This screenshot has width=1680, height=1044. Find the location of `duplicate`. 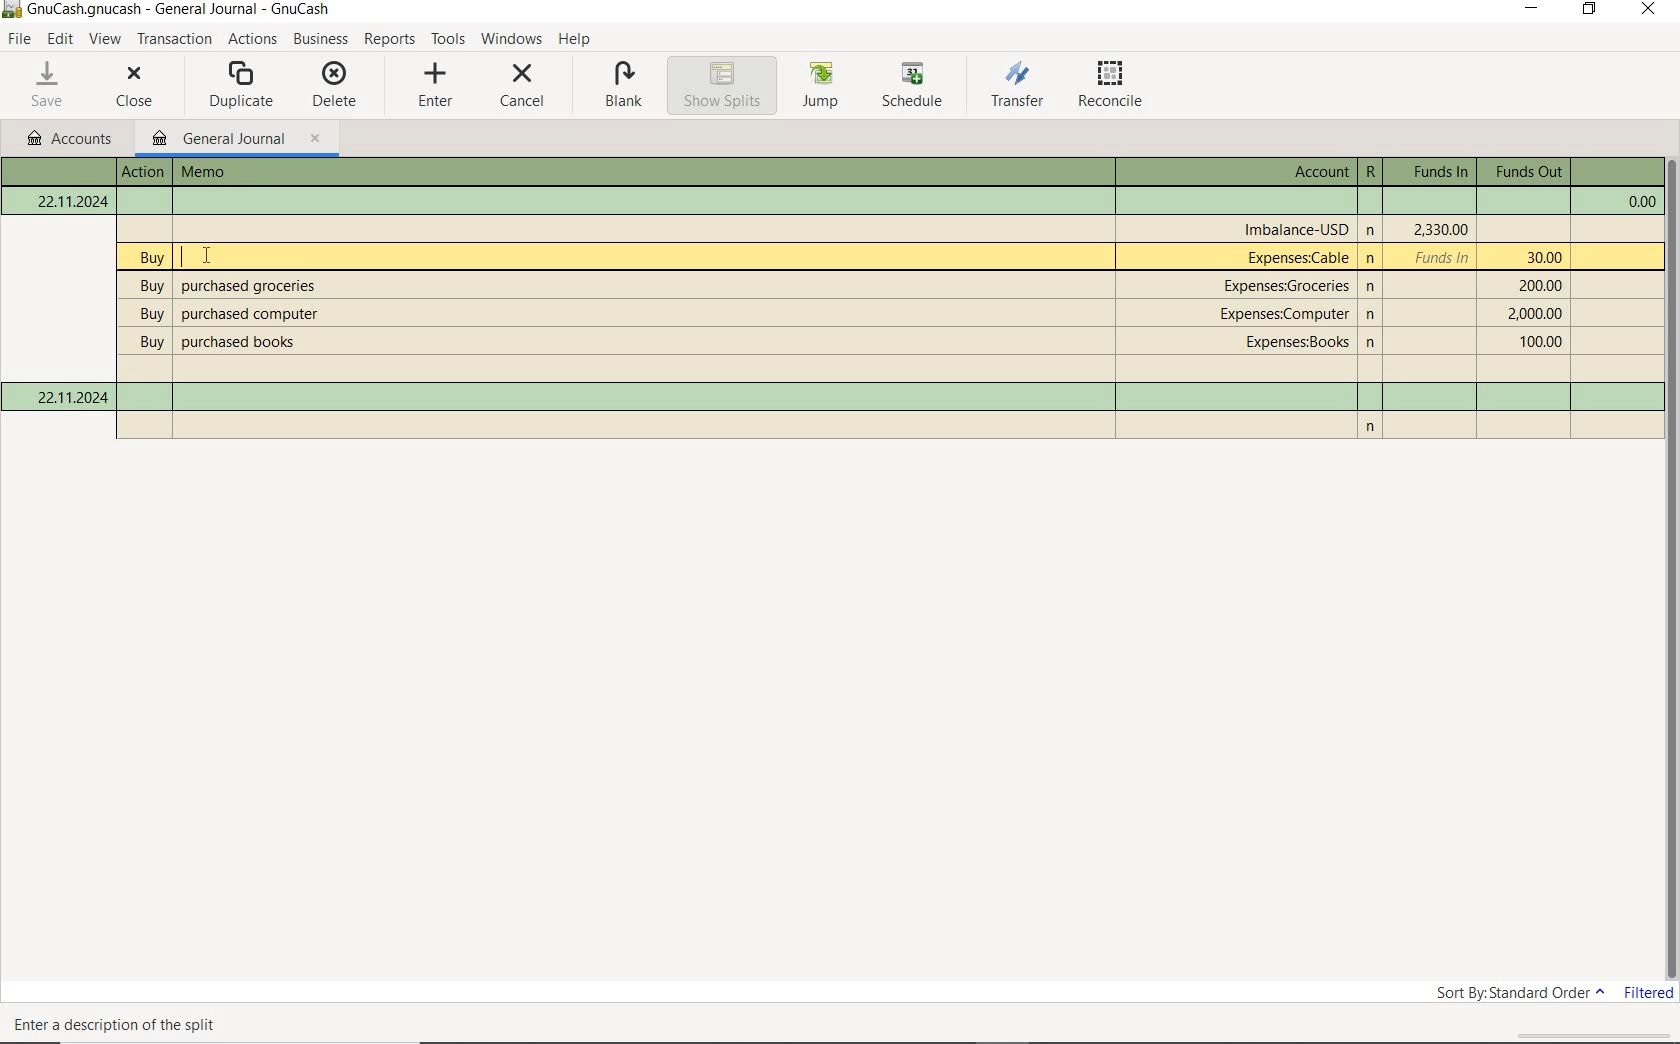

duplicate is located at coordinates (243, 87).